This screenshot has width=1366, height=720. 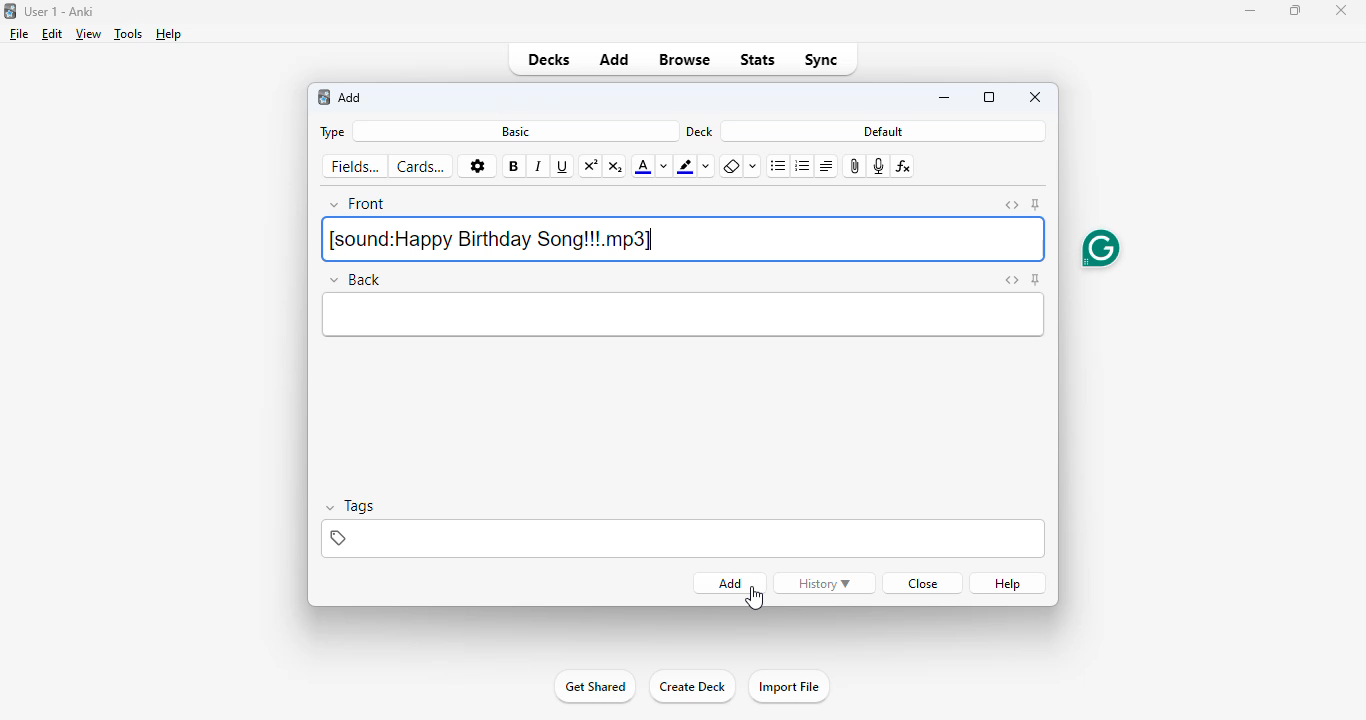 I want to click on tools, so click(x=129, y=33).